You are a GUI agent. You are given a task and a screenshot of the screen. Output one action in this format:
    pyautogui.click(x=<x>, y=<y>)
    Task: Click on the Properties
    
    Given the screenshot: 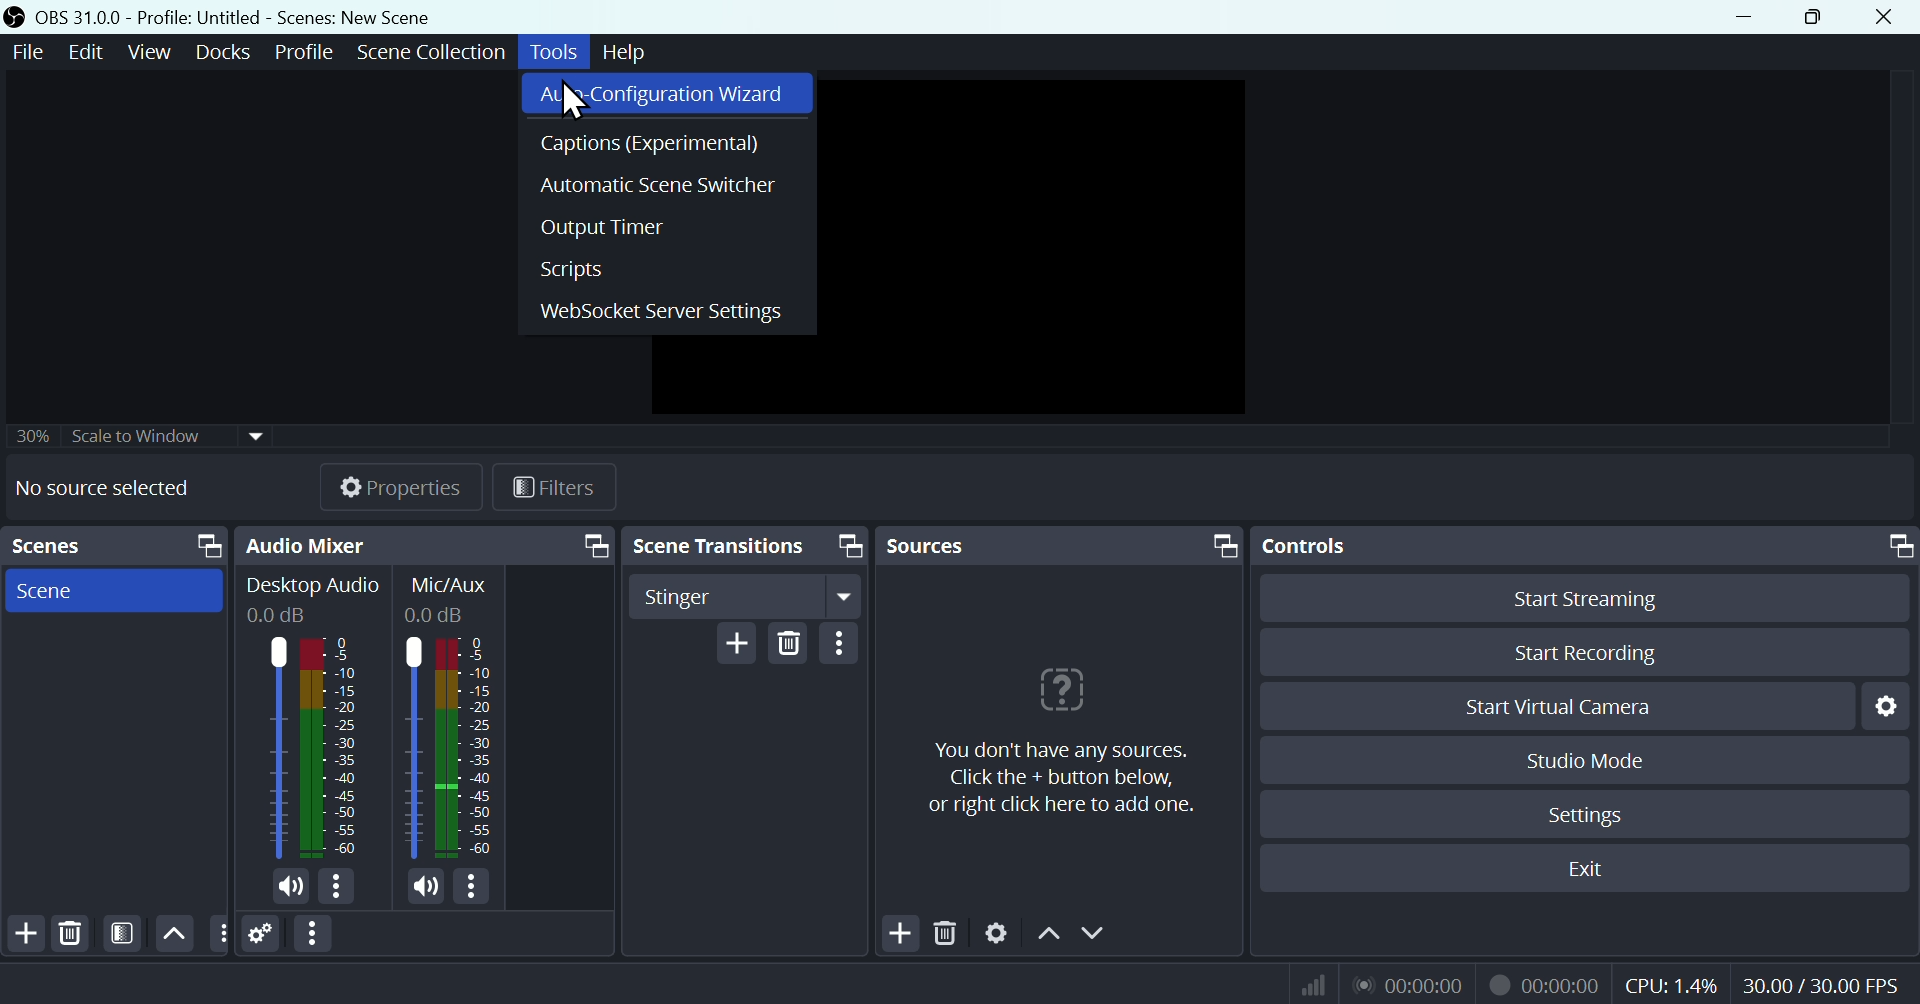 What is the action you would take?
    pyautogui.click(x=382, y=486)
    